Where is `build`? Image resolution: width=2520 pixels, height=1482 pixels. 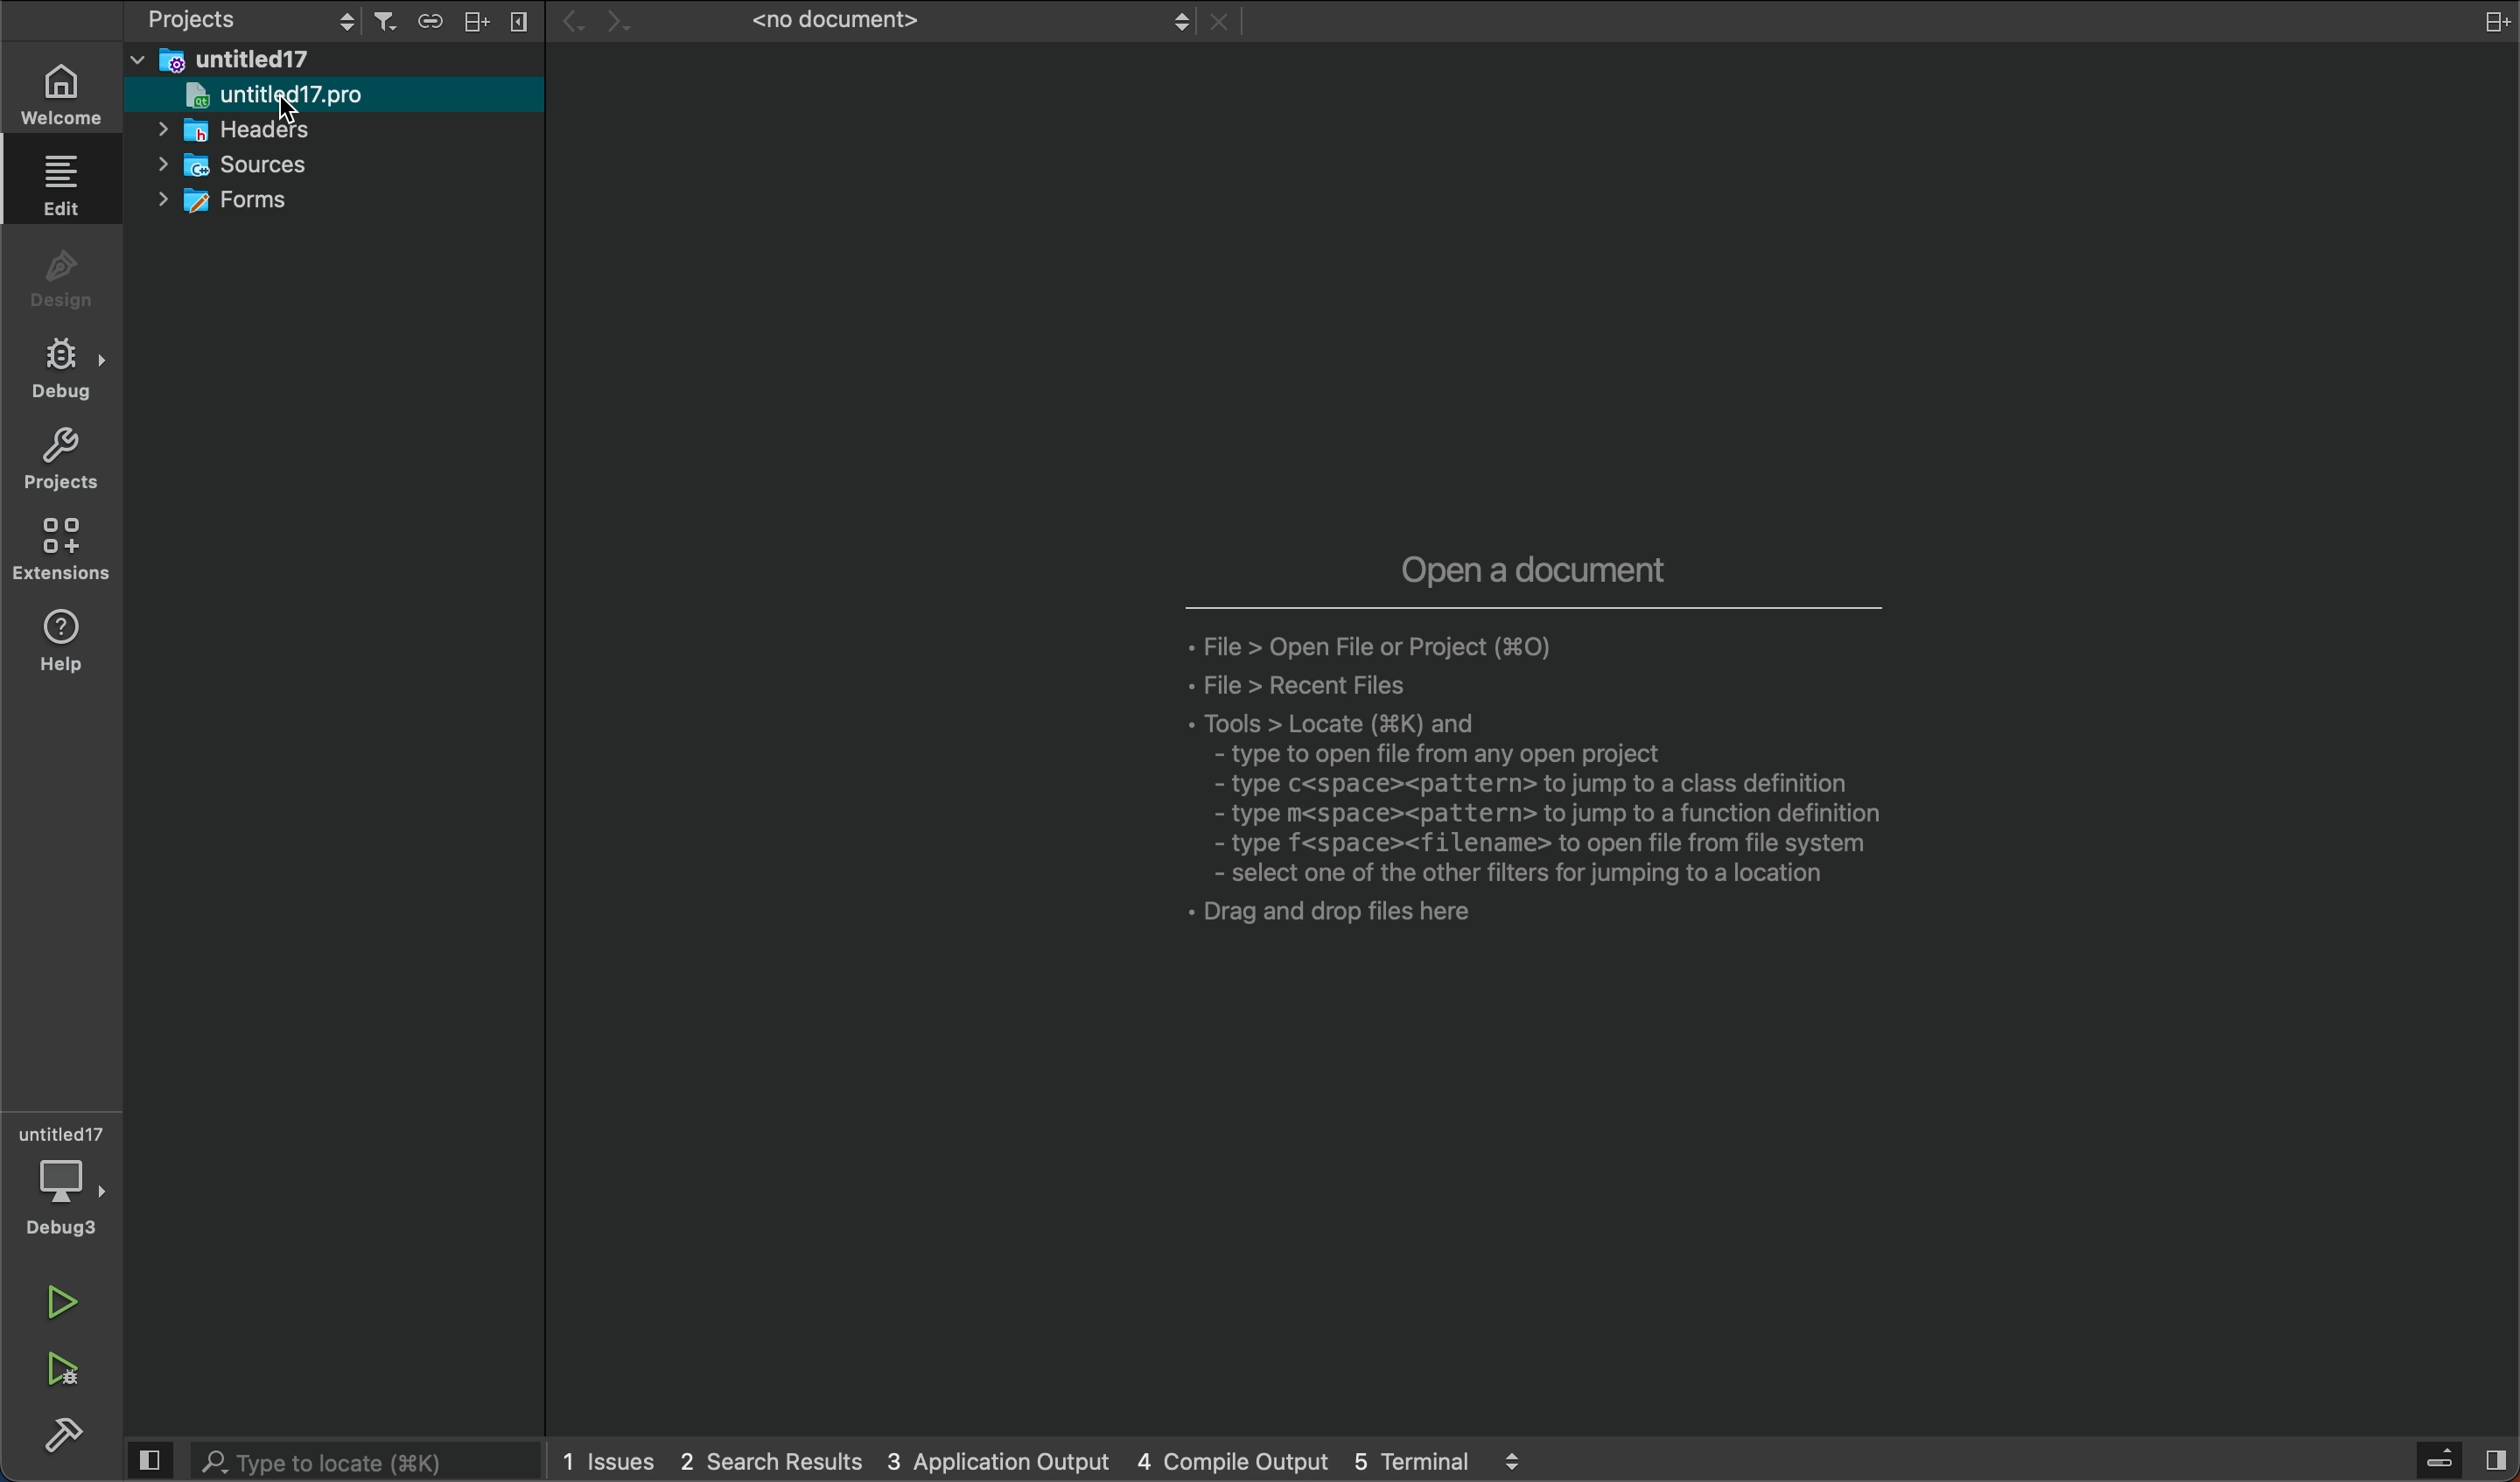 build is located at coordinates (67, 1440).